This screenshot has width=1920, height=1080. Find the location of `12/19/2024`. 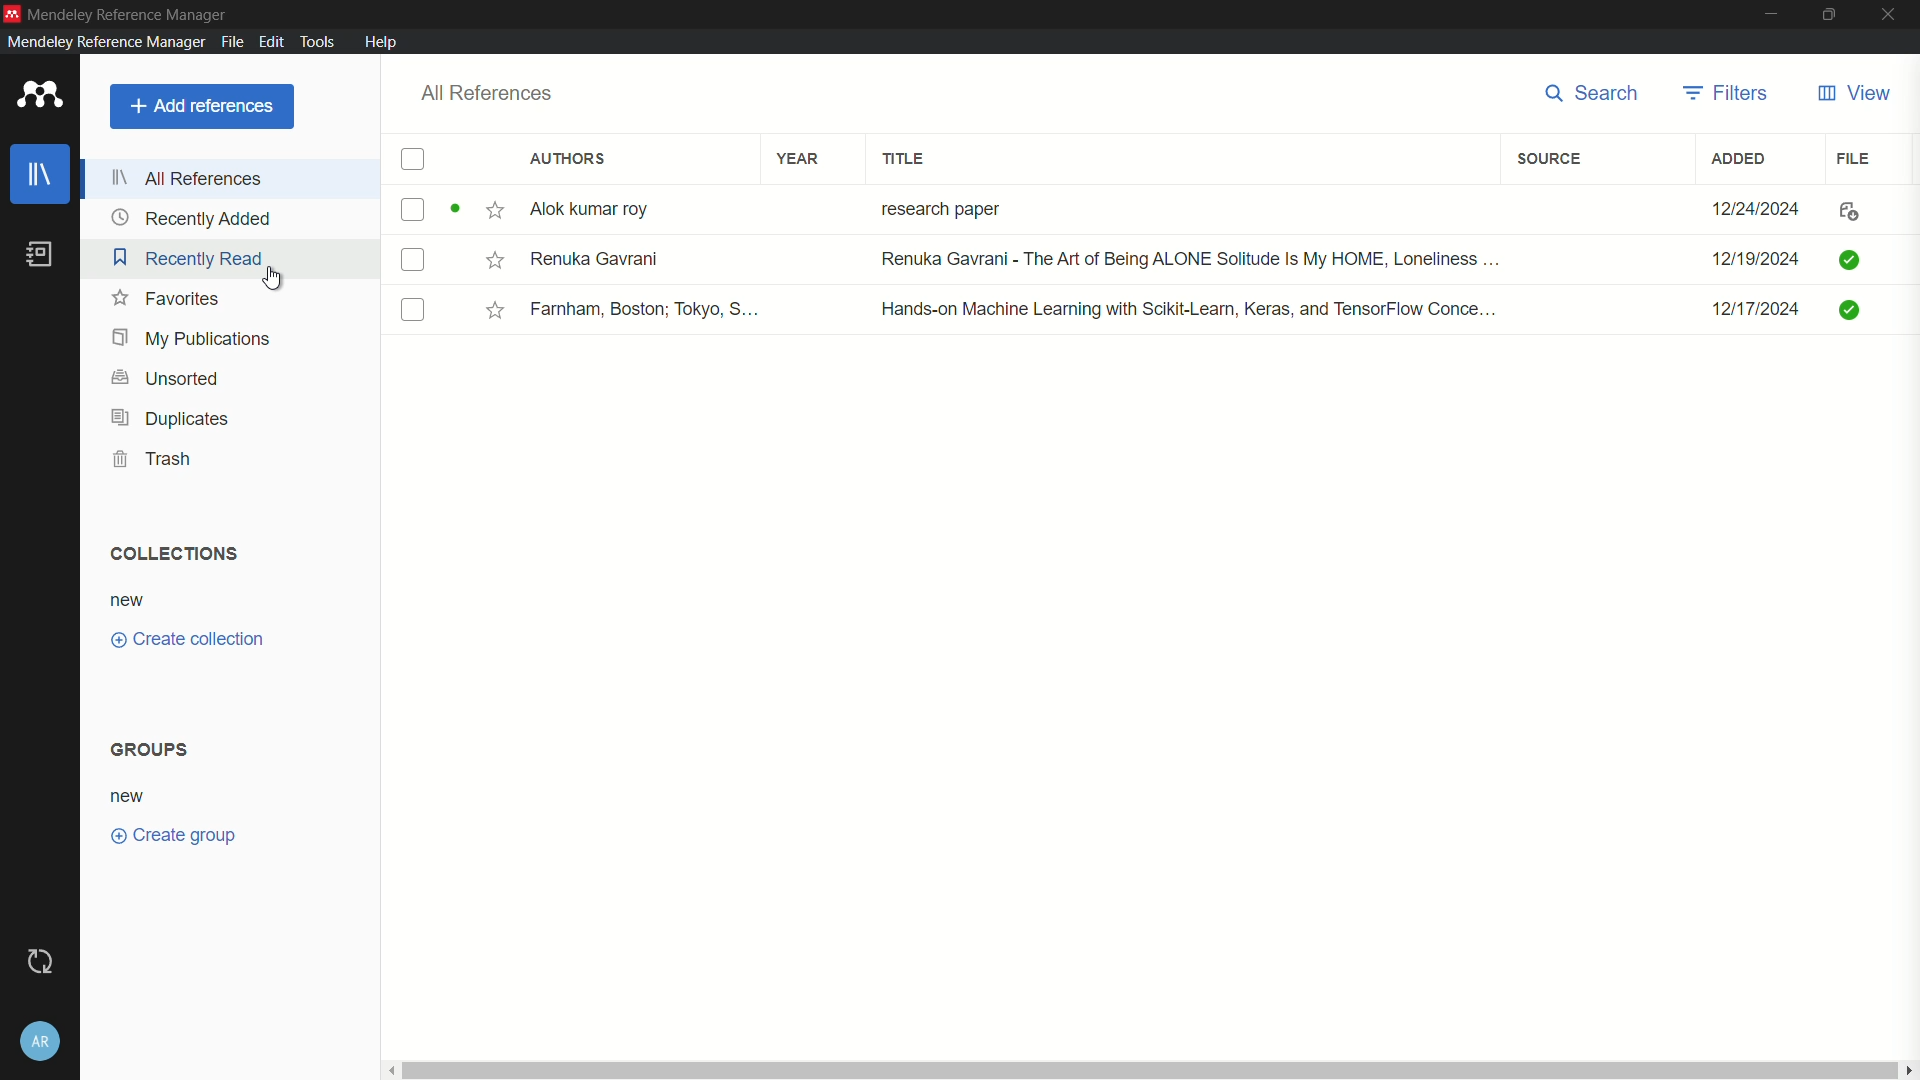

12/19/2024 is located at coordinates (1748, 255).